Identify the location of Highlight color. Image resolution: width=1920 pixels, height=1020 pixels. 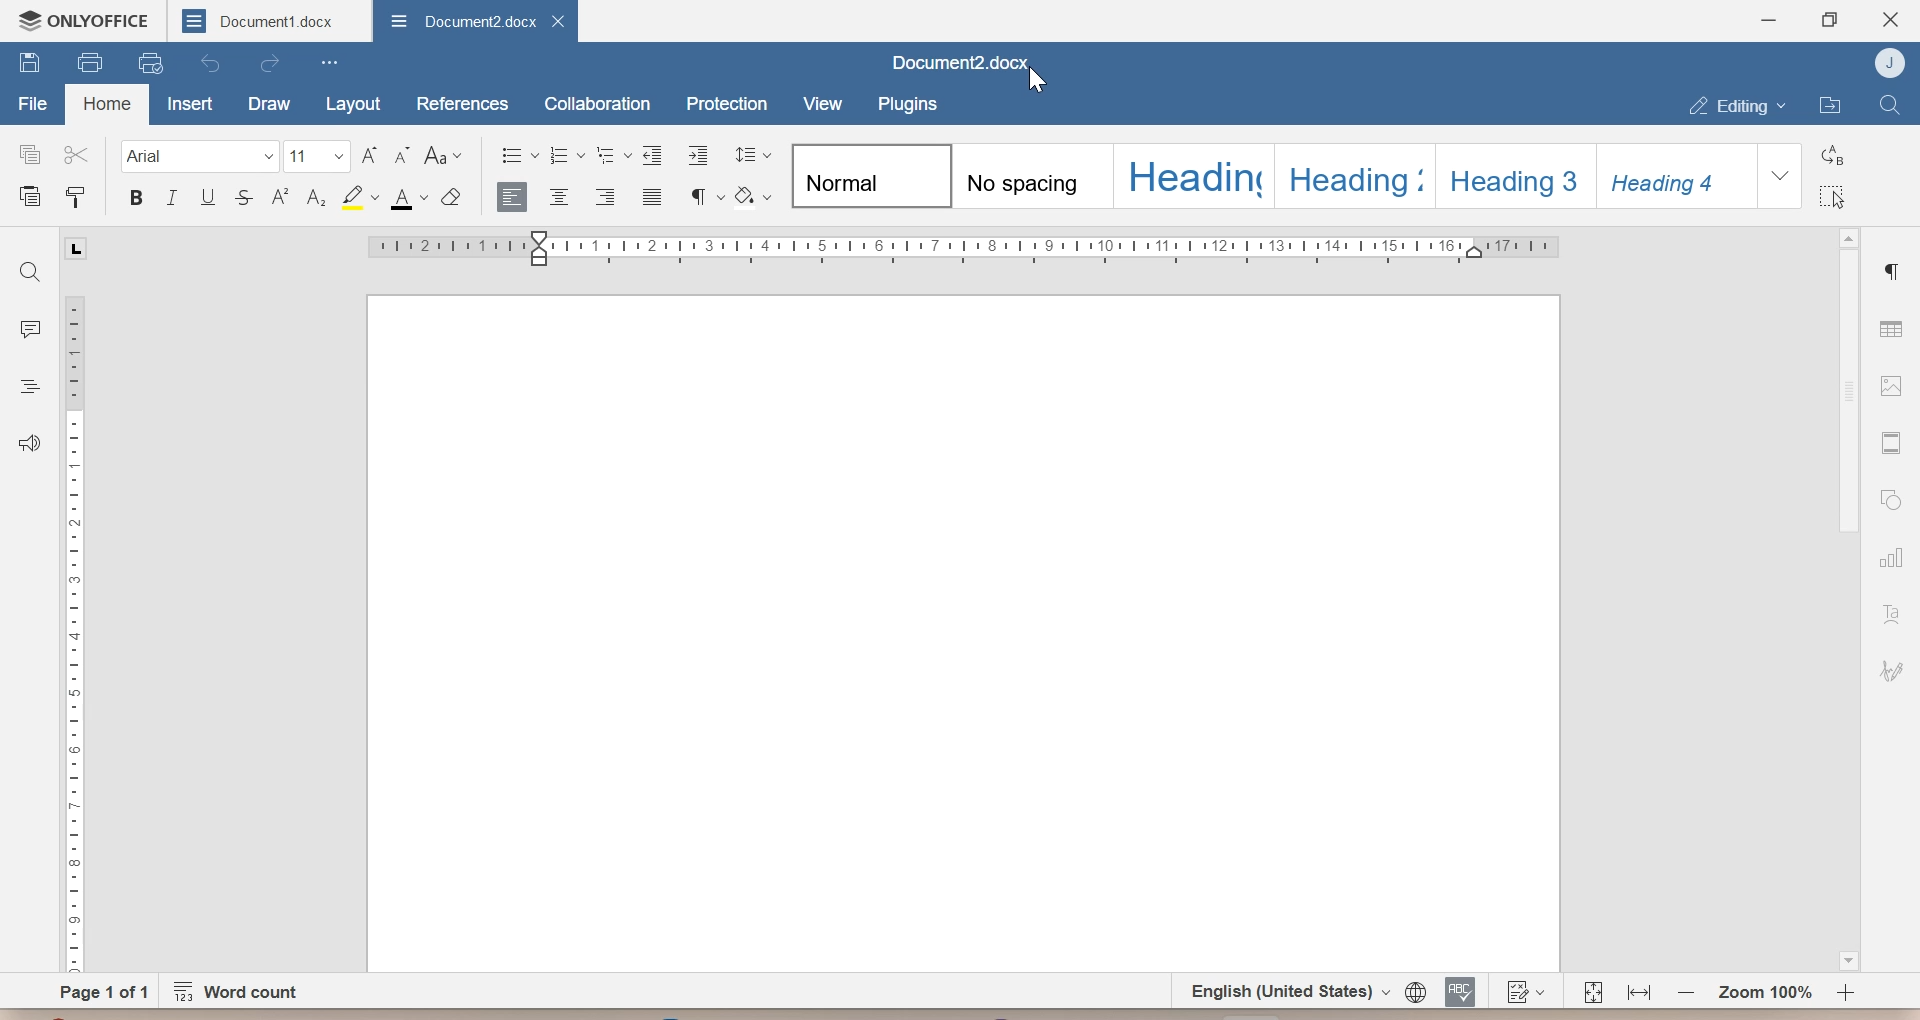
(357, 198).